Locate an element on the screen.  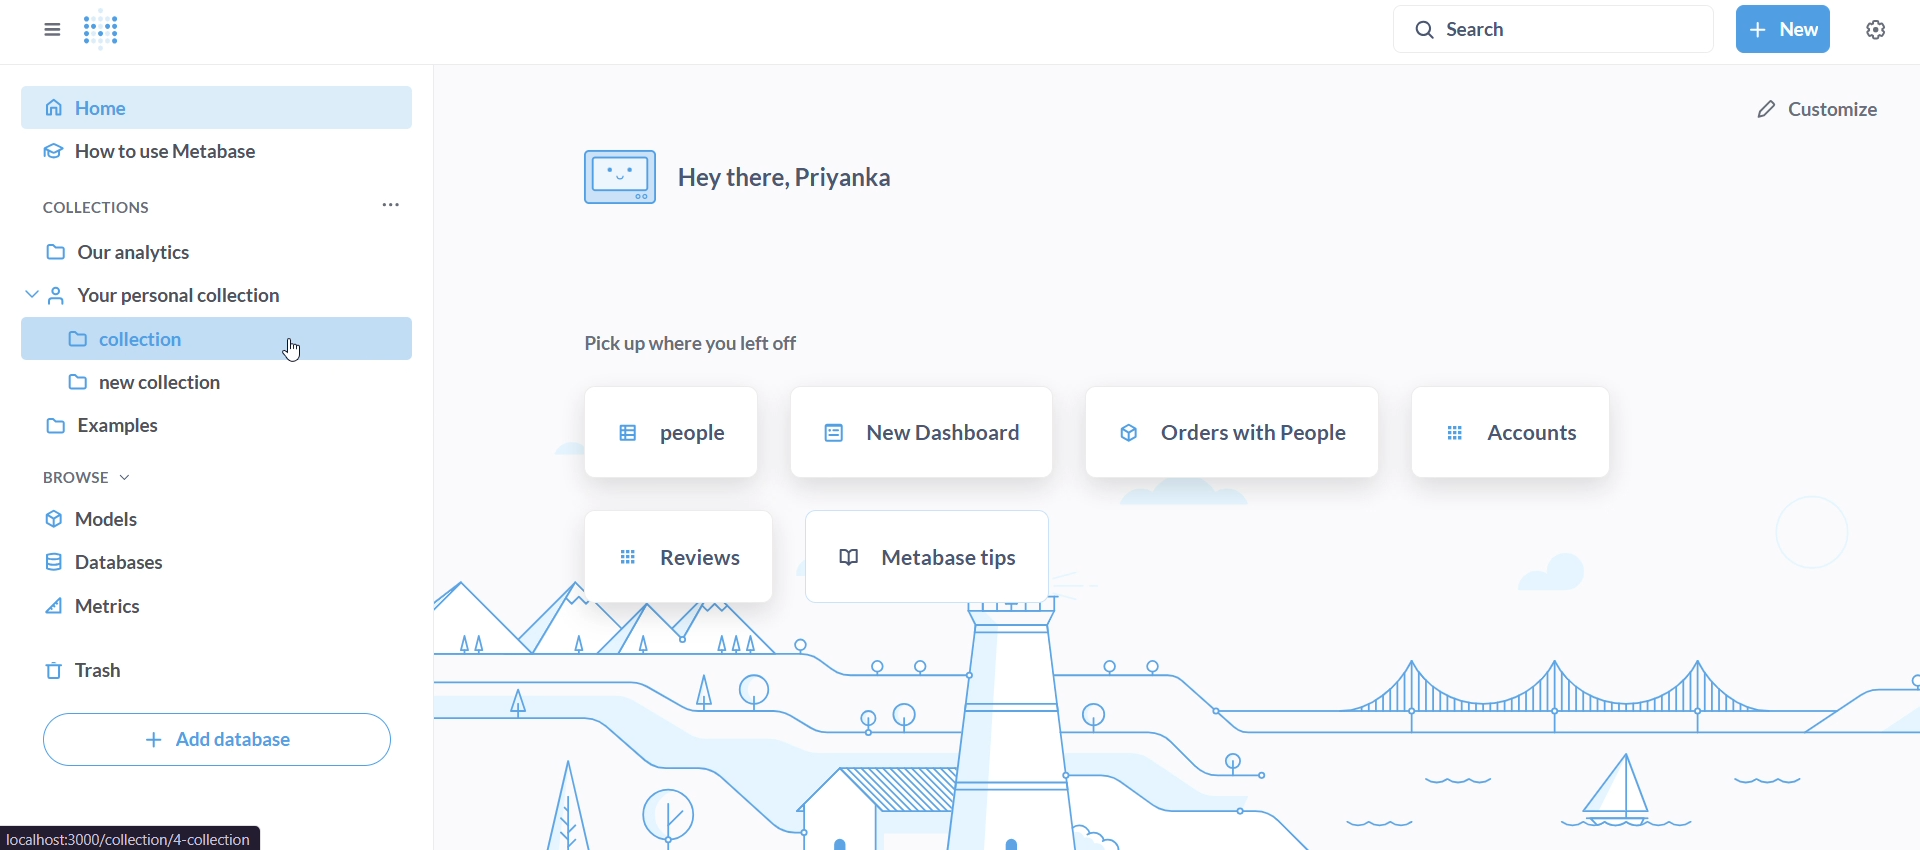
collections is located at coordinates (103, 207).